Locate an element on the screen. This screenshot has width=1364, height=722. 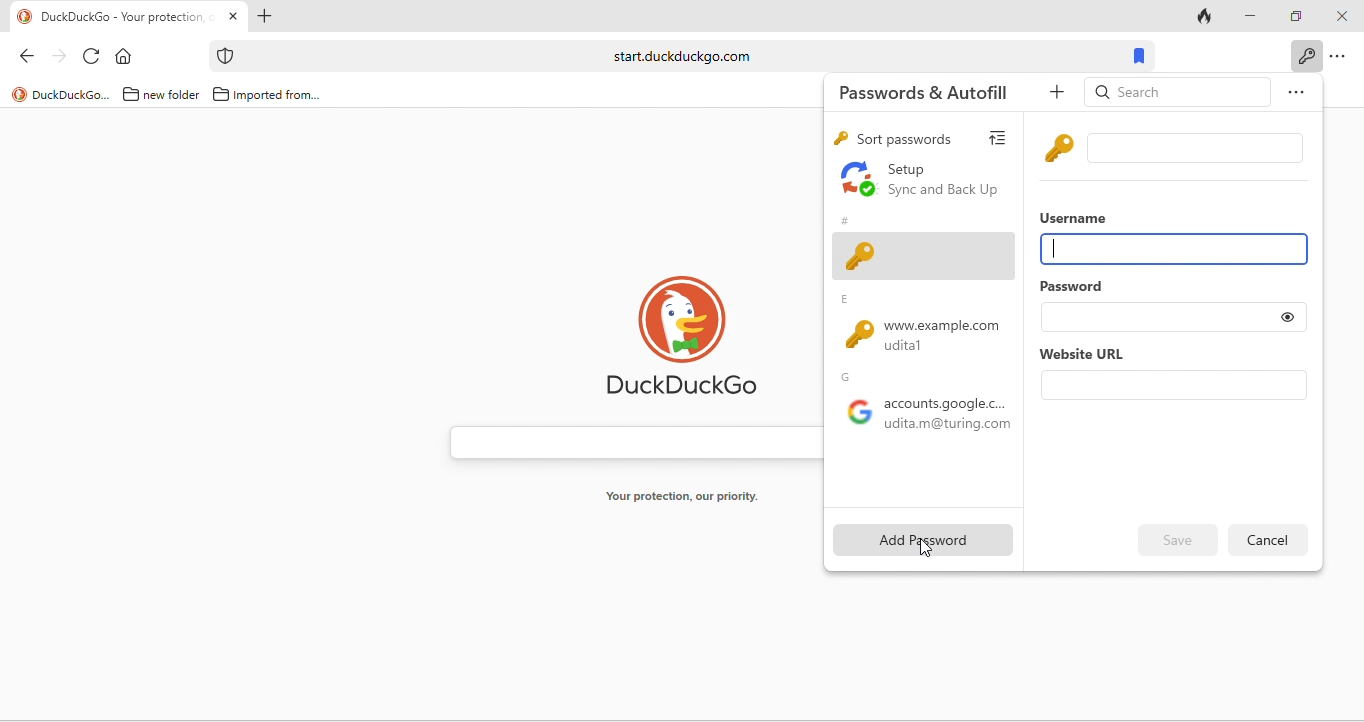
close is located at coordinates (1340, 17).